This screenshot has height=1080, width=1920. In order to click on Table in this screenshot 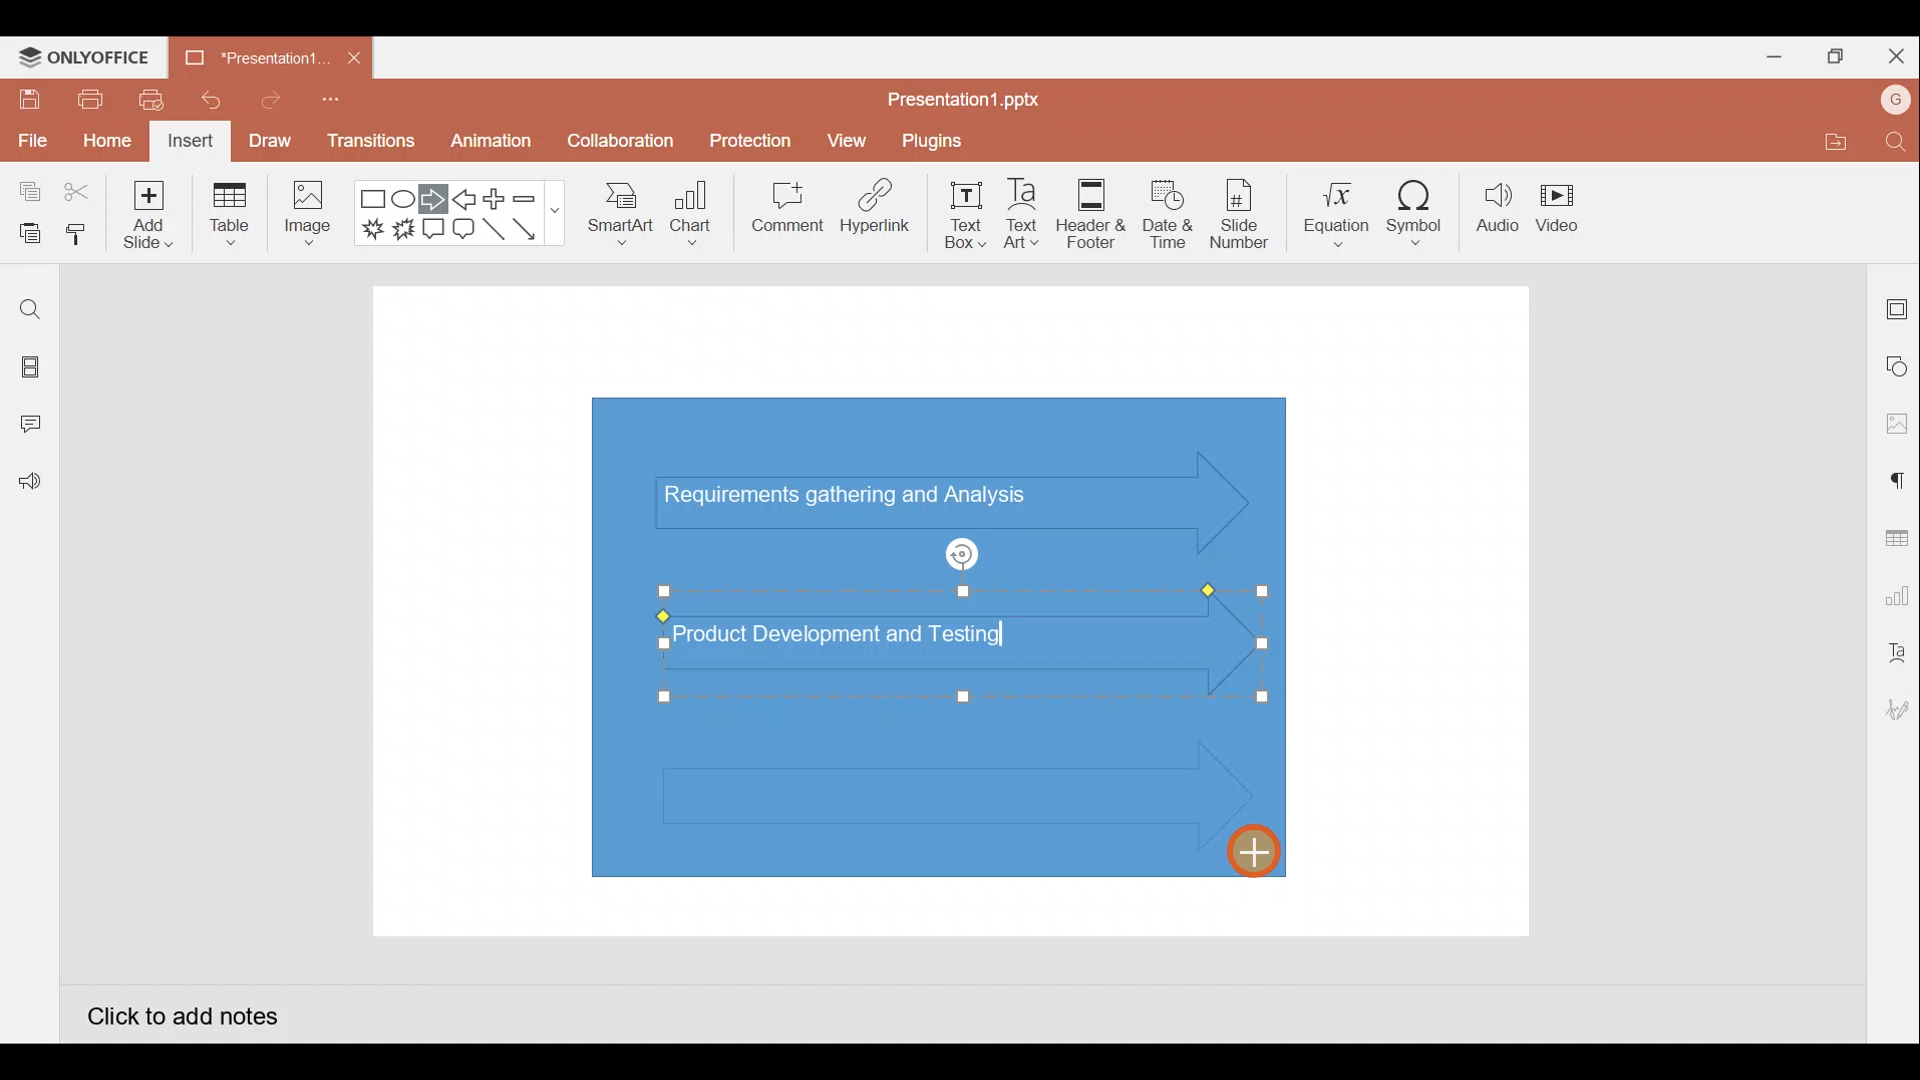, I will do `click(232, 216)`.